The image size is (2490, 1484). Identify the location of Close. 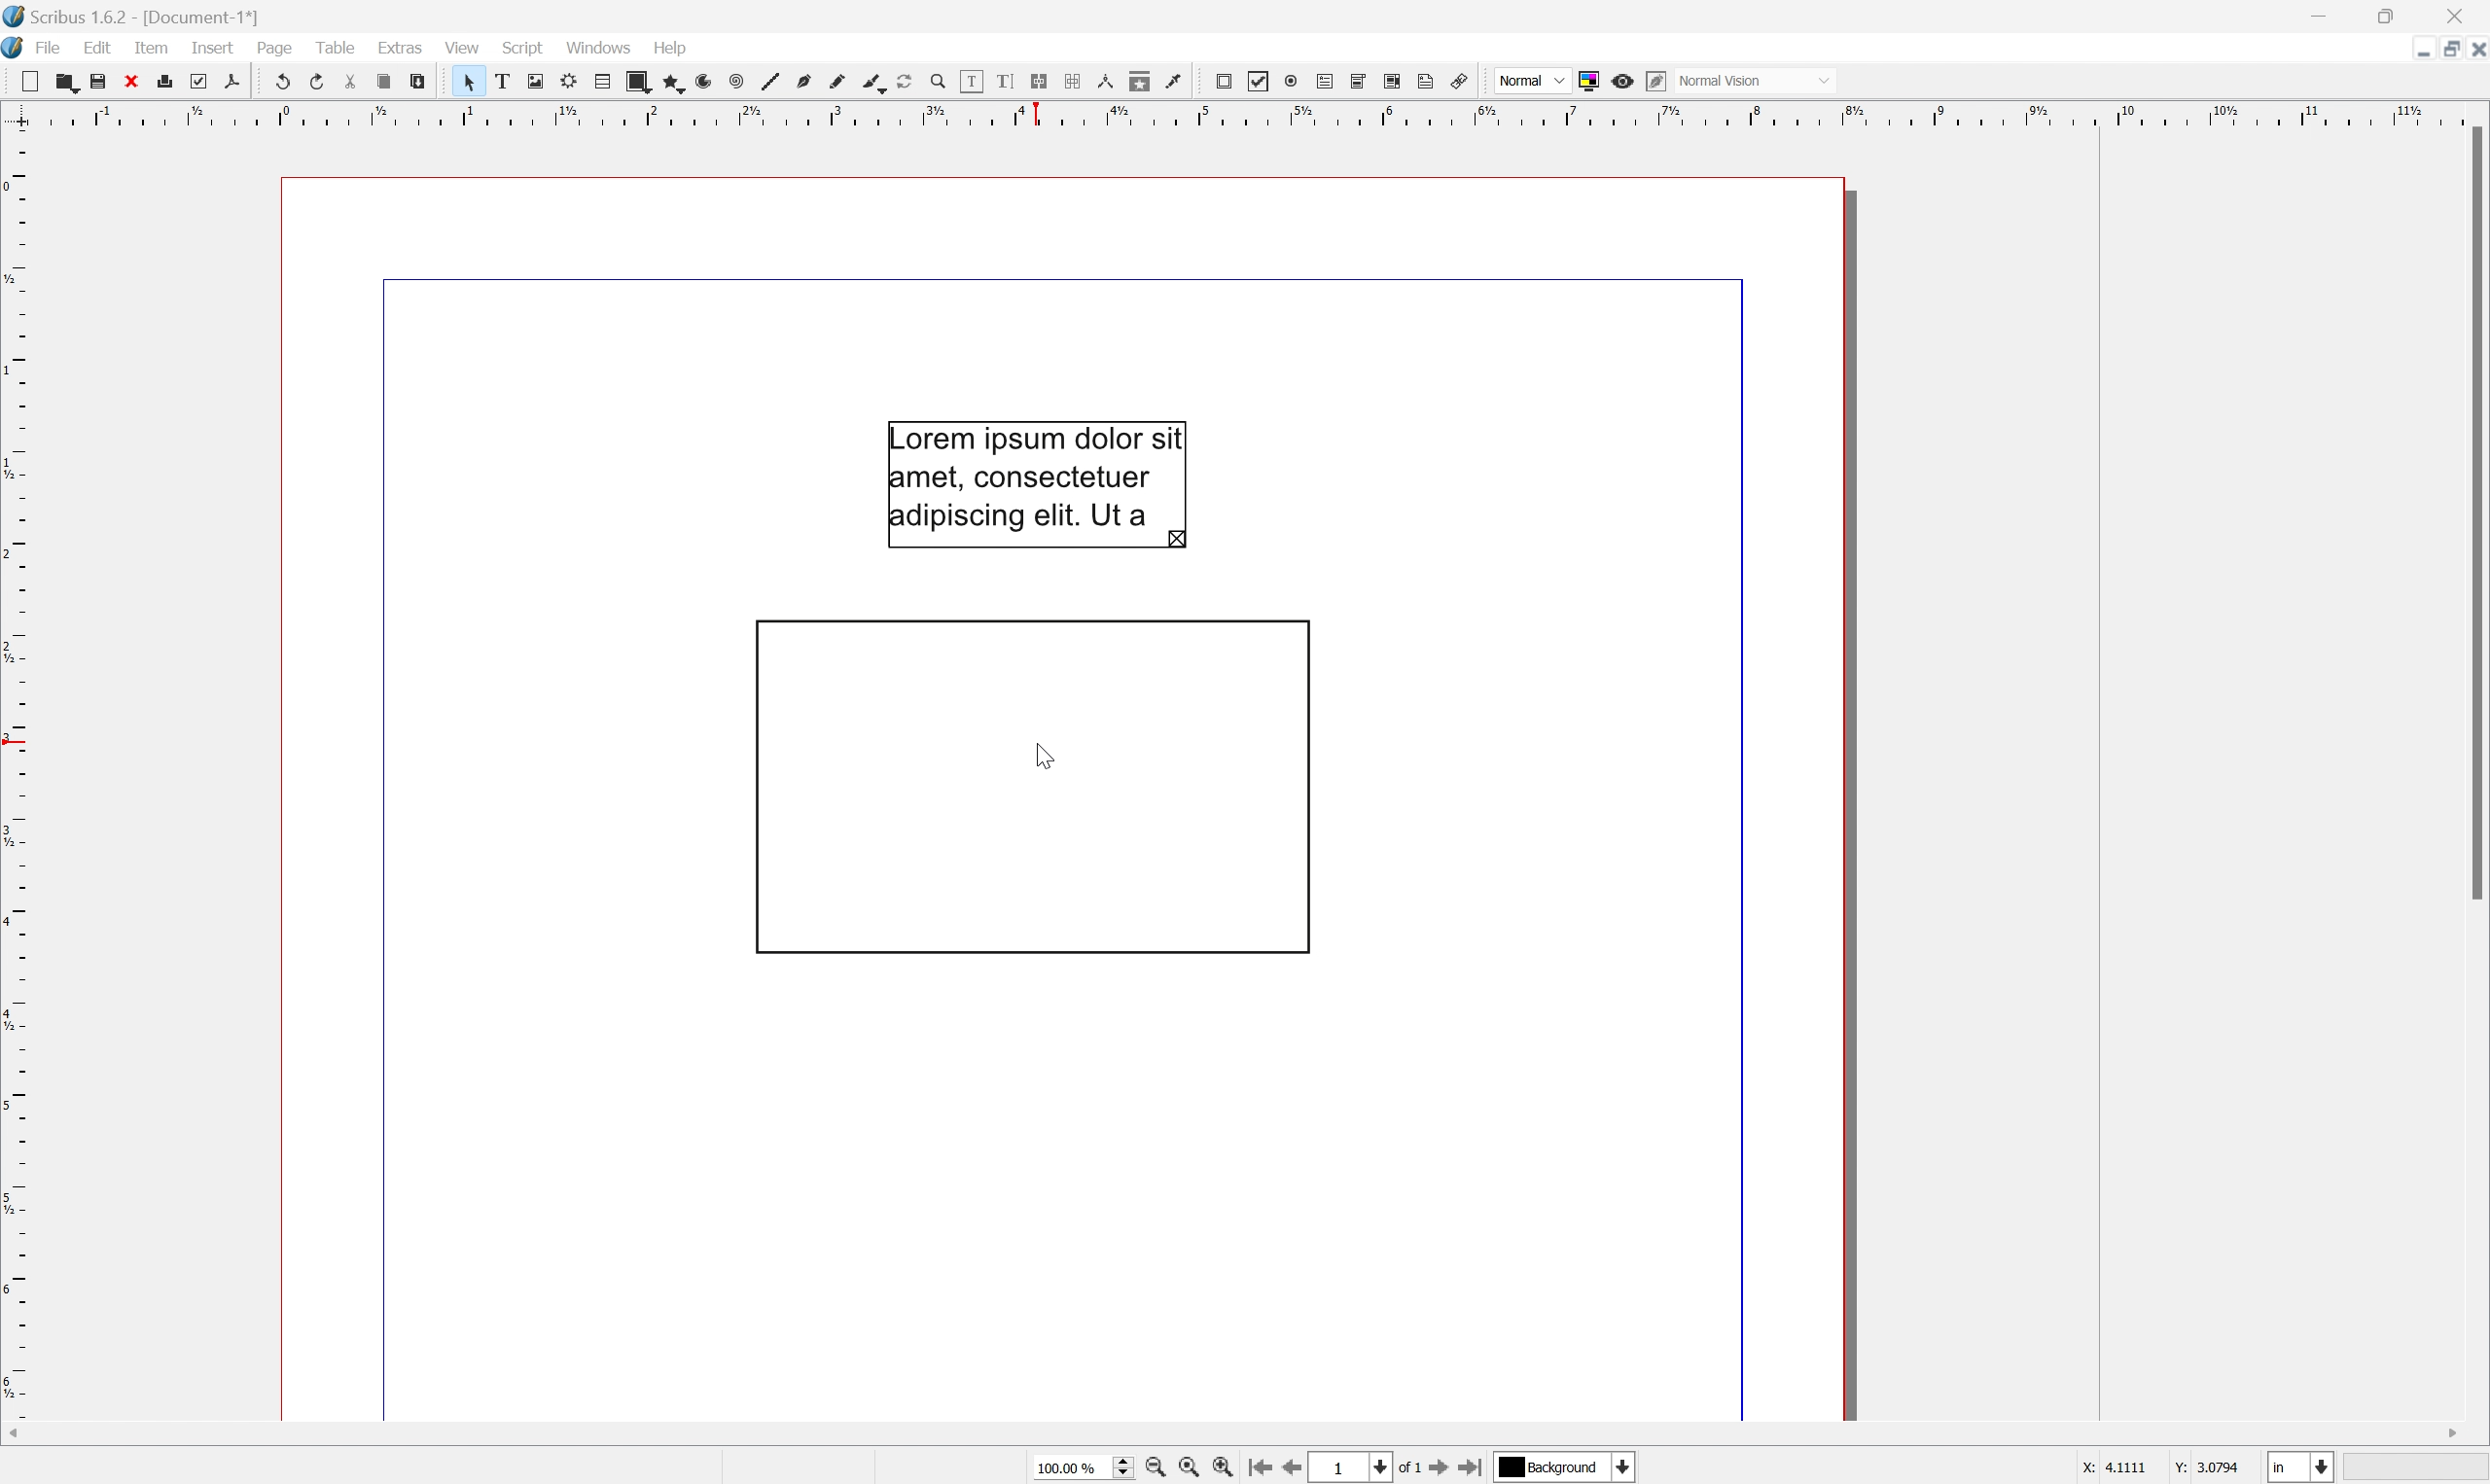
(2474, 47).